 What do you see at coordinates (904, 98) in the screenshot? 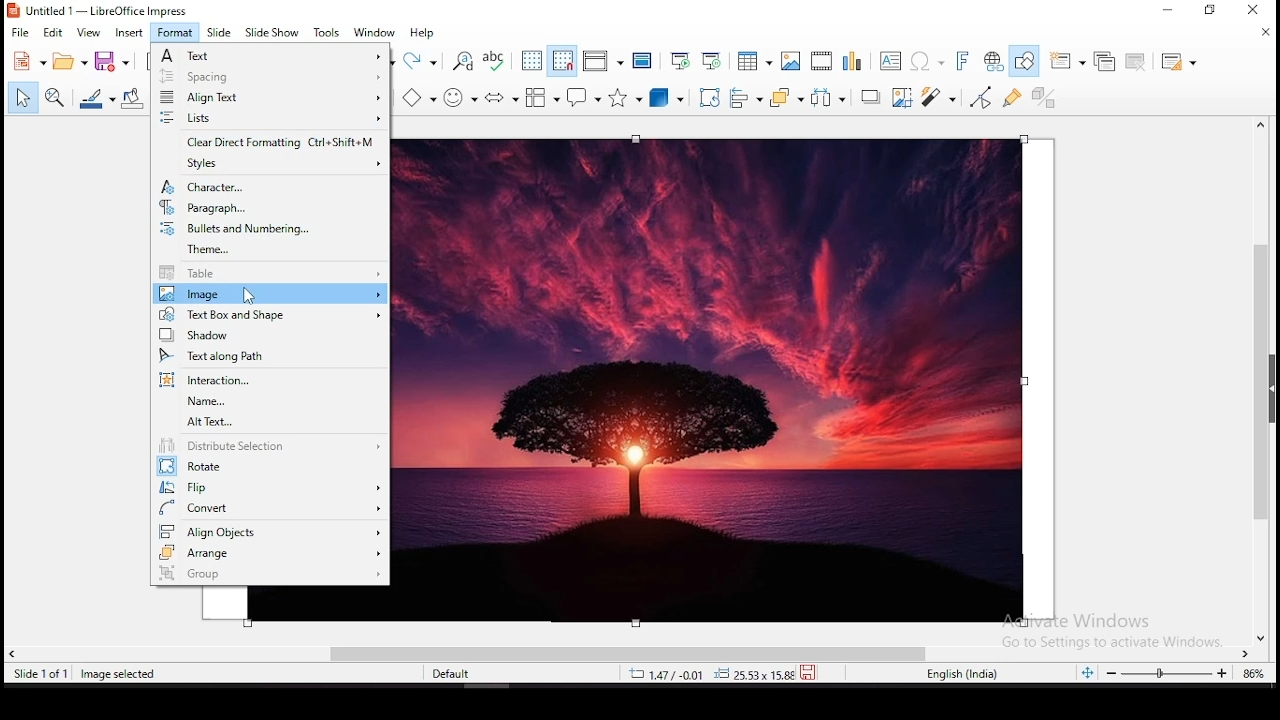
I see `crop image` at bounding box center [904, 98].